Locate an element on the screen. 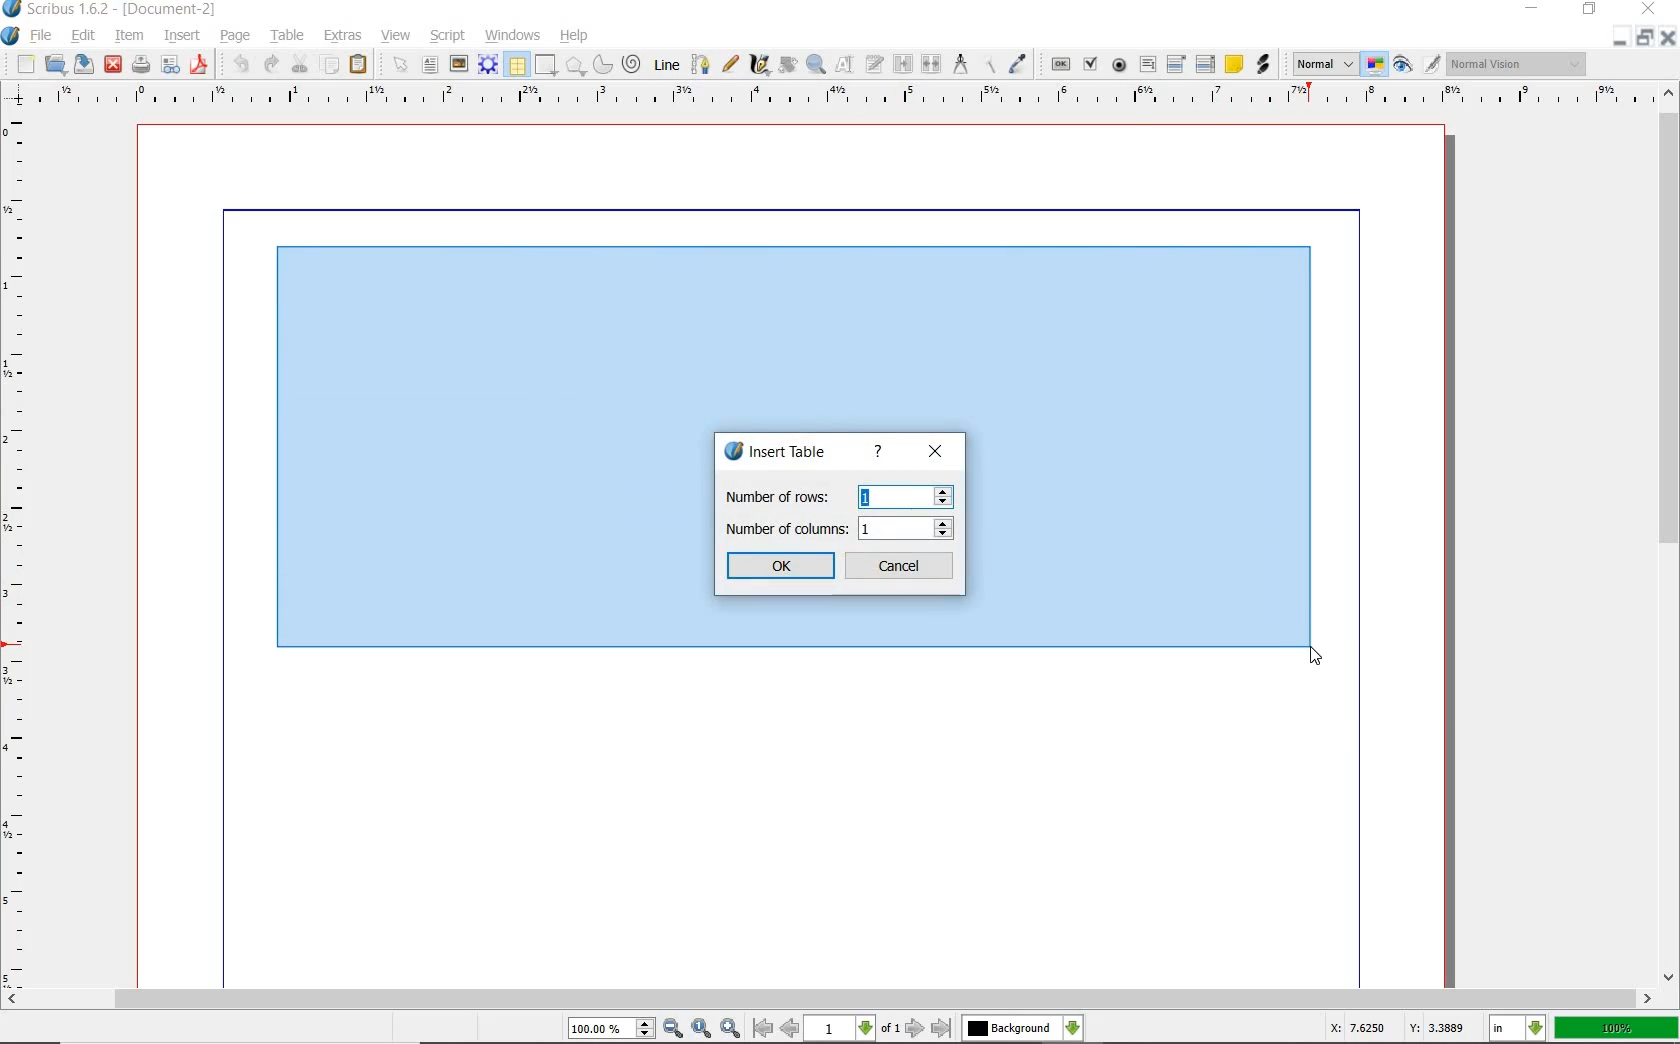 This screenshot has height=1044, width=1680. Cursor is located at coordinates (1317, 656).